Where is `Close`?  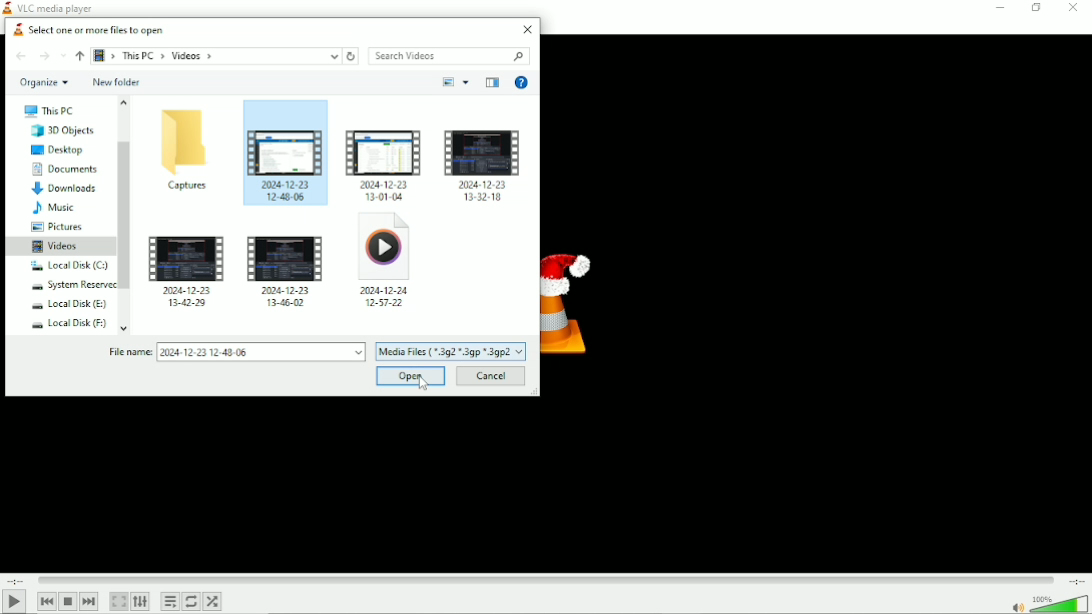 Close is located at coordinates (527, 29).